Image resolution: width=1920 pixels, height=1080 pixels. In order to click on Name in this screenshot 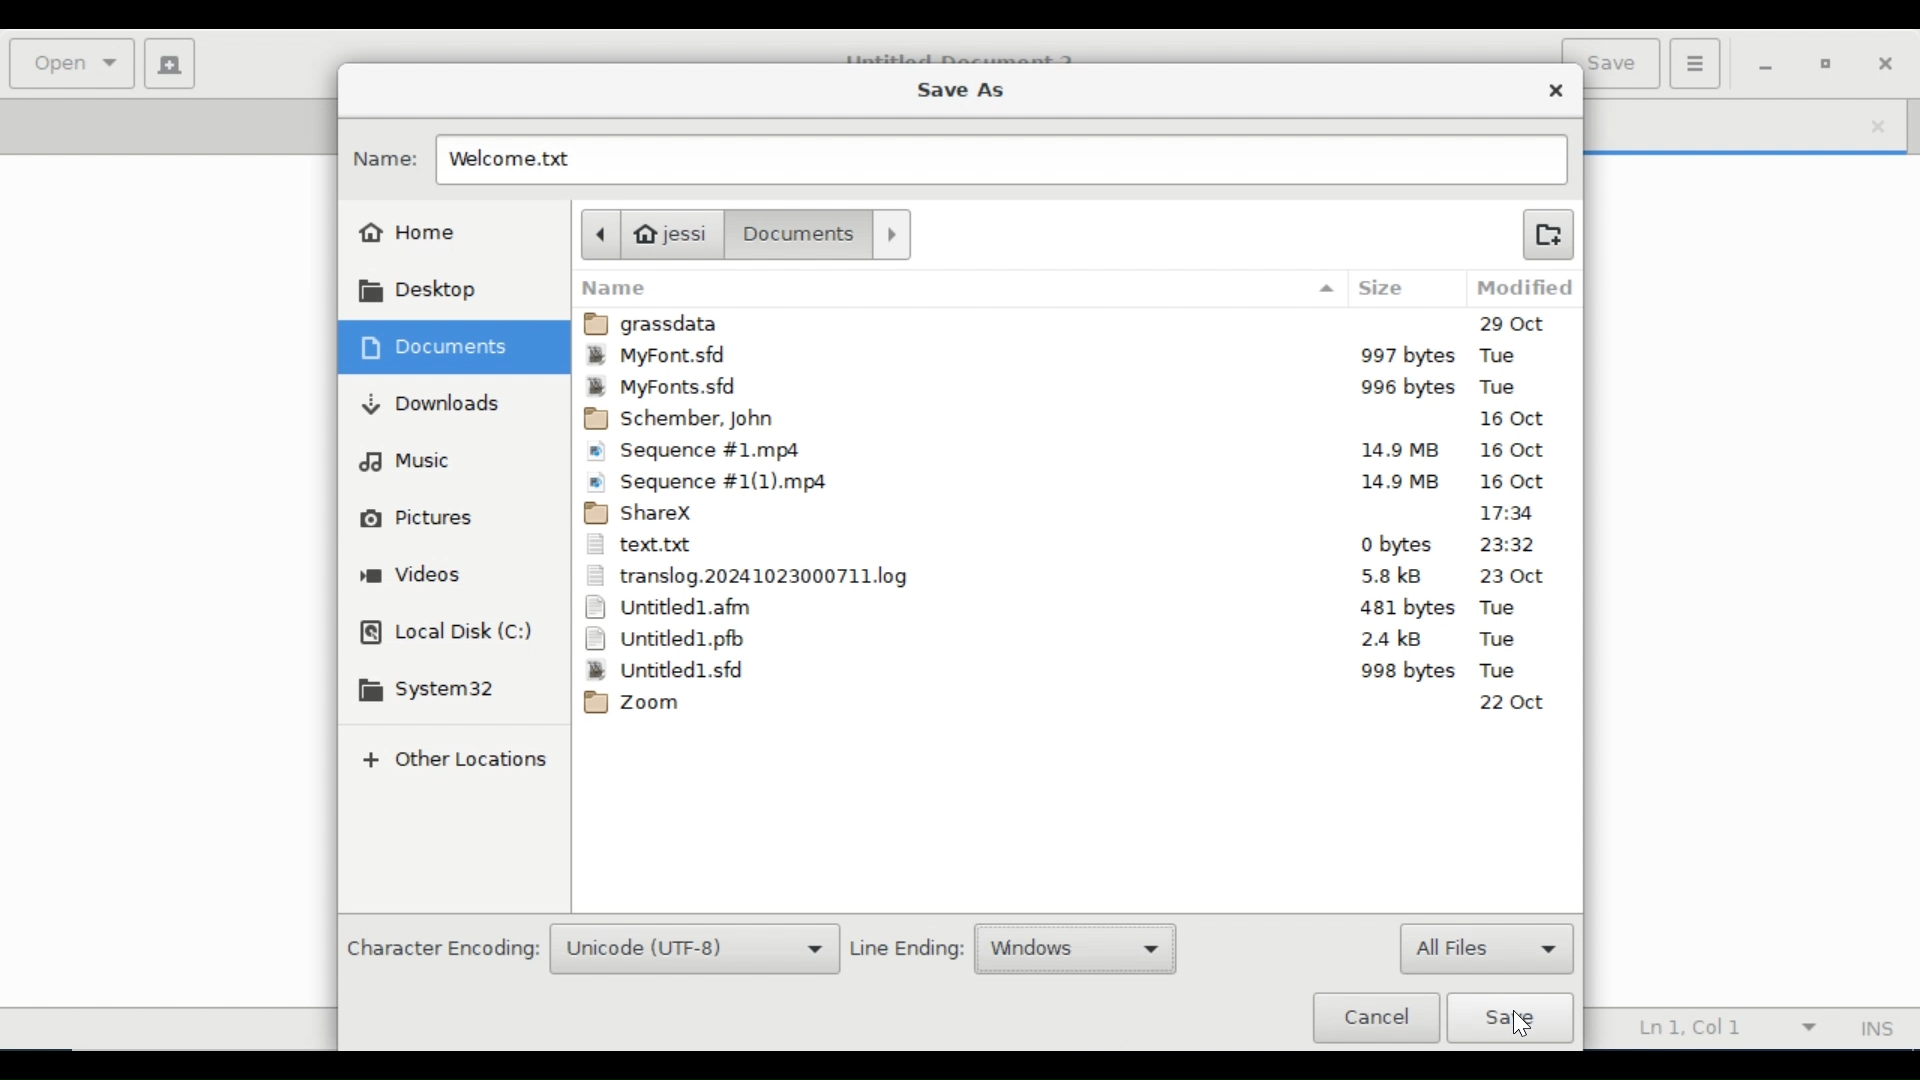, I will do `click(961, 287)`.